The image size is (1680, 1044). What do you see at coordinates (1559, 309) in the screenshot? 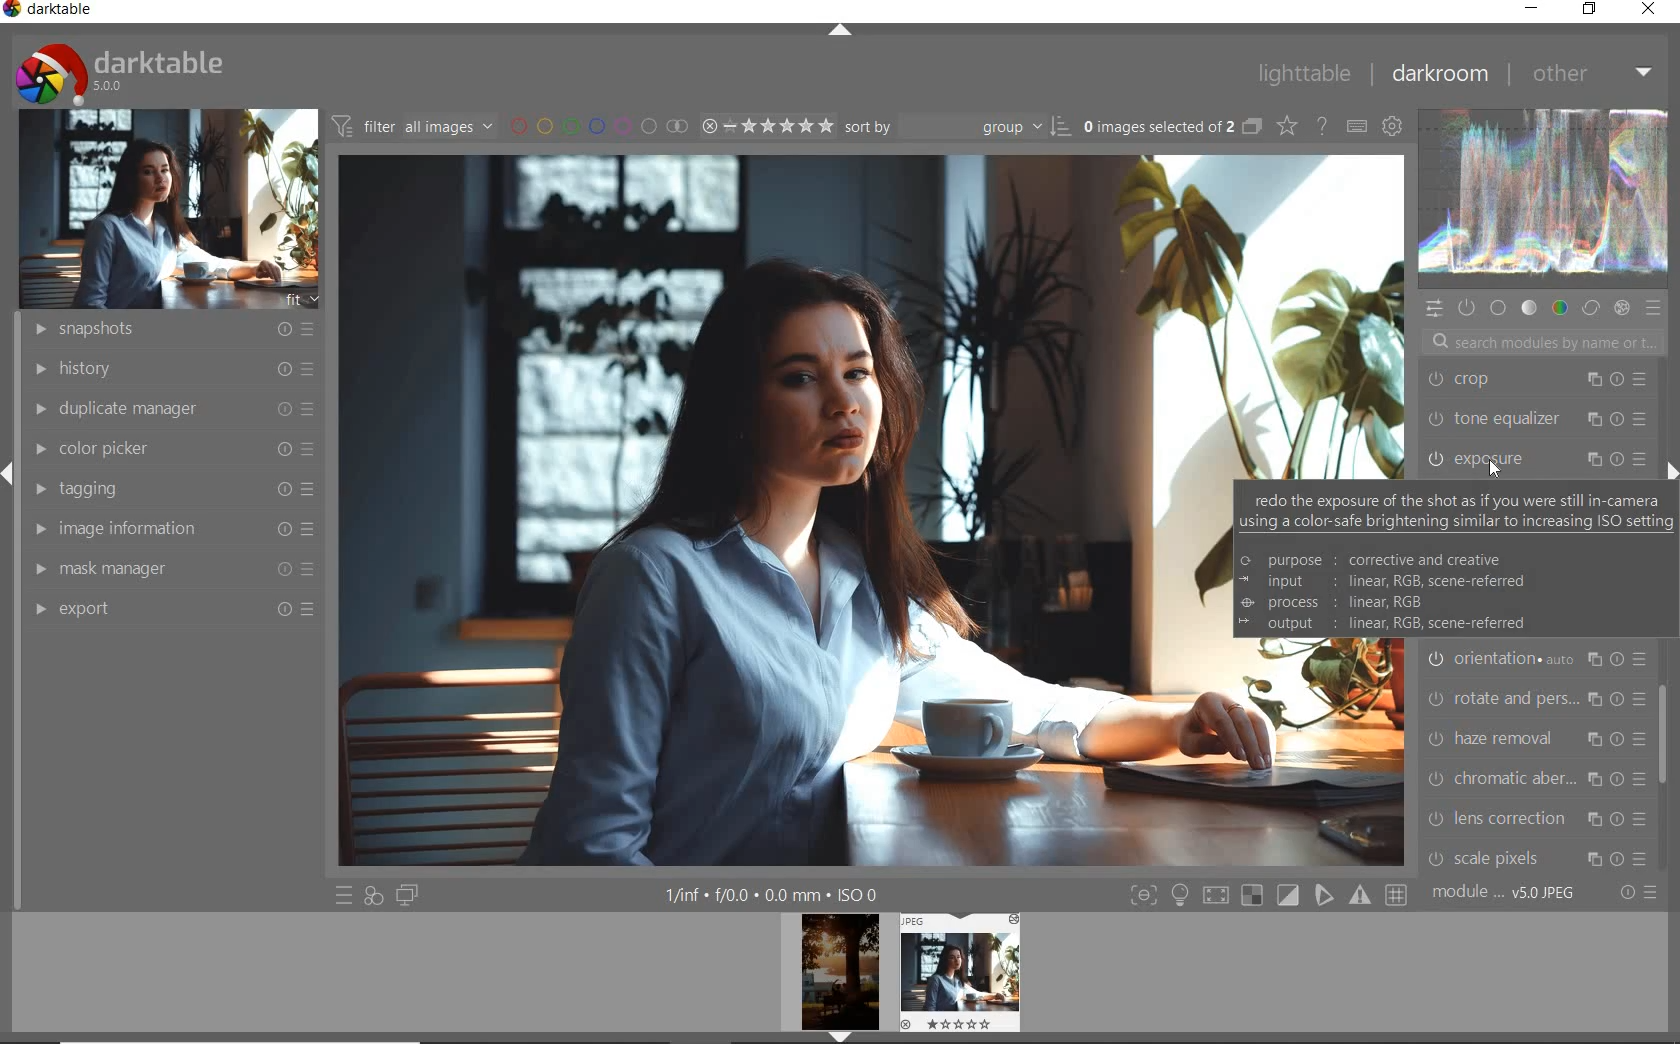
I see `COLOR` at bounding box center [1559, 309].